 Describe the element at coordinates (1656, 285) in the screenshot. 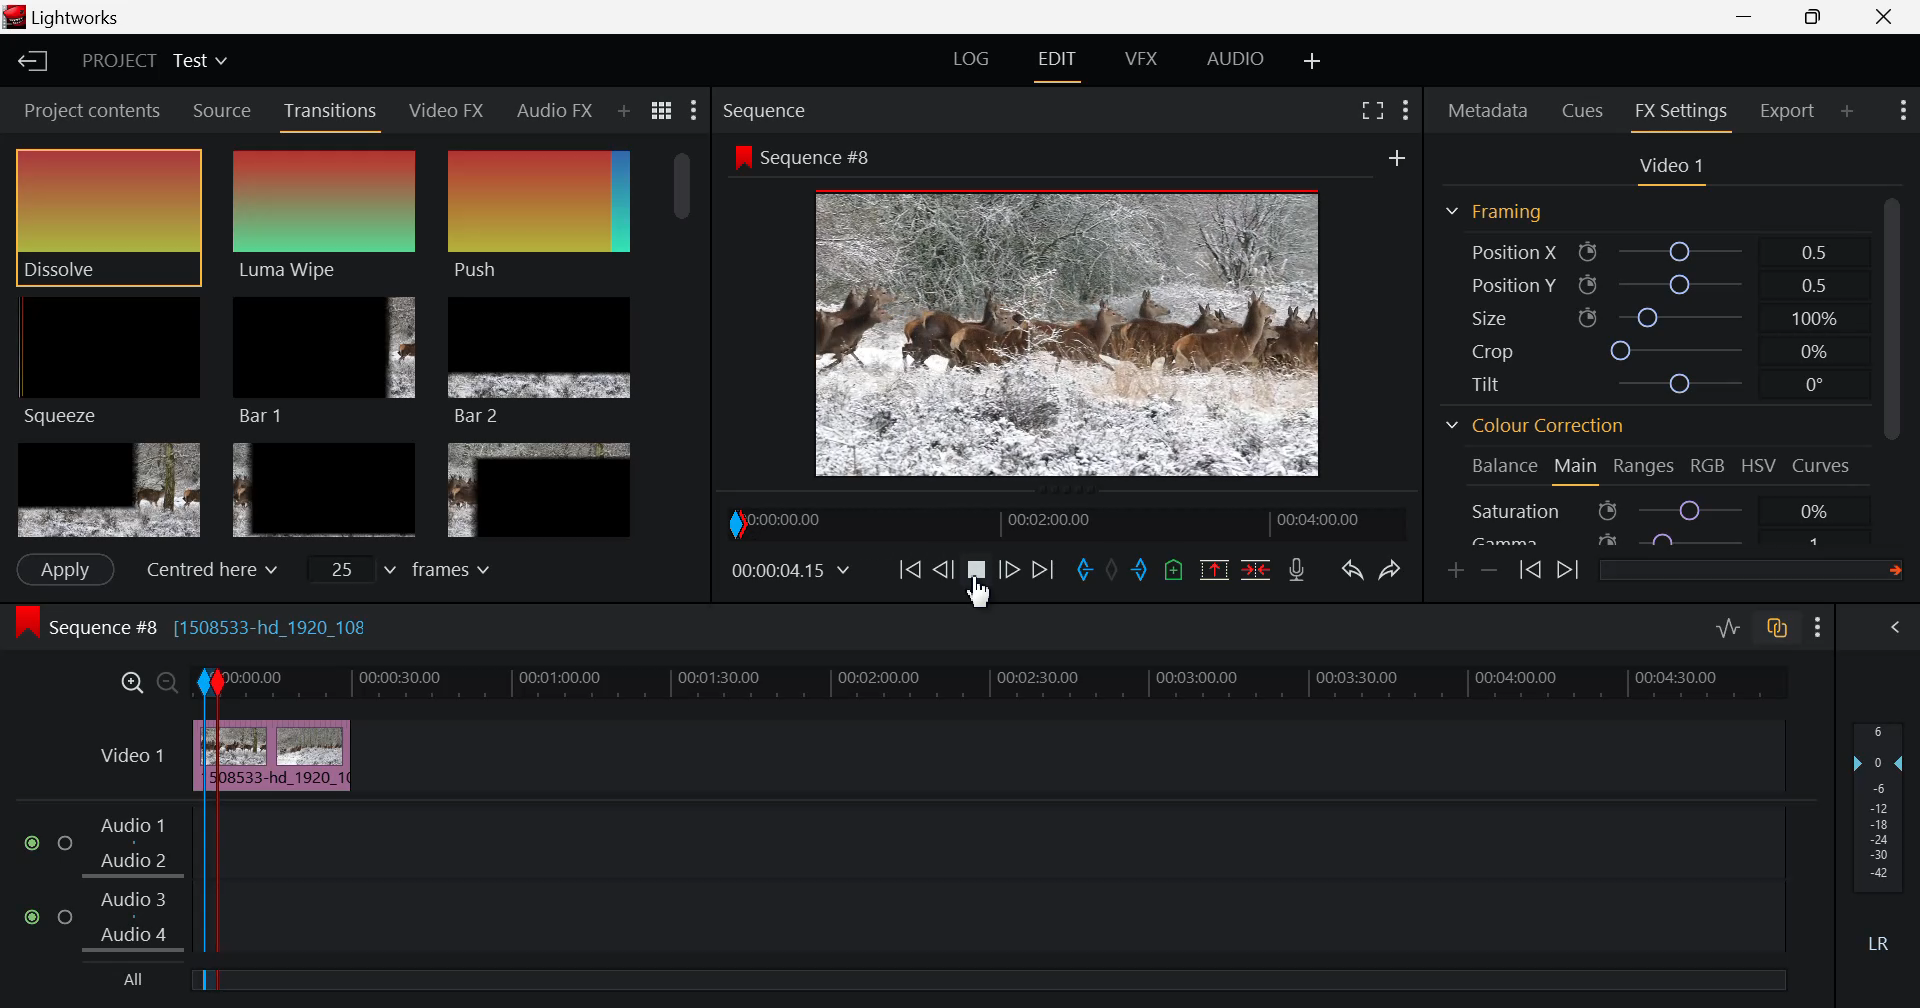

I see `Position Y` at that location.